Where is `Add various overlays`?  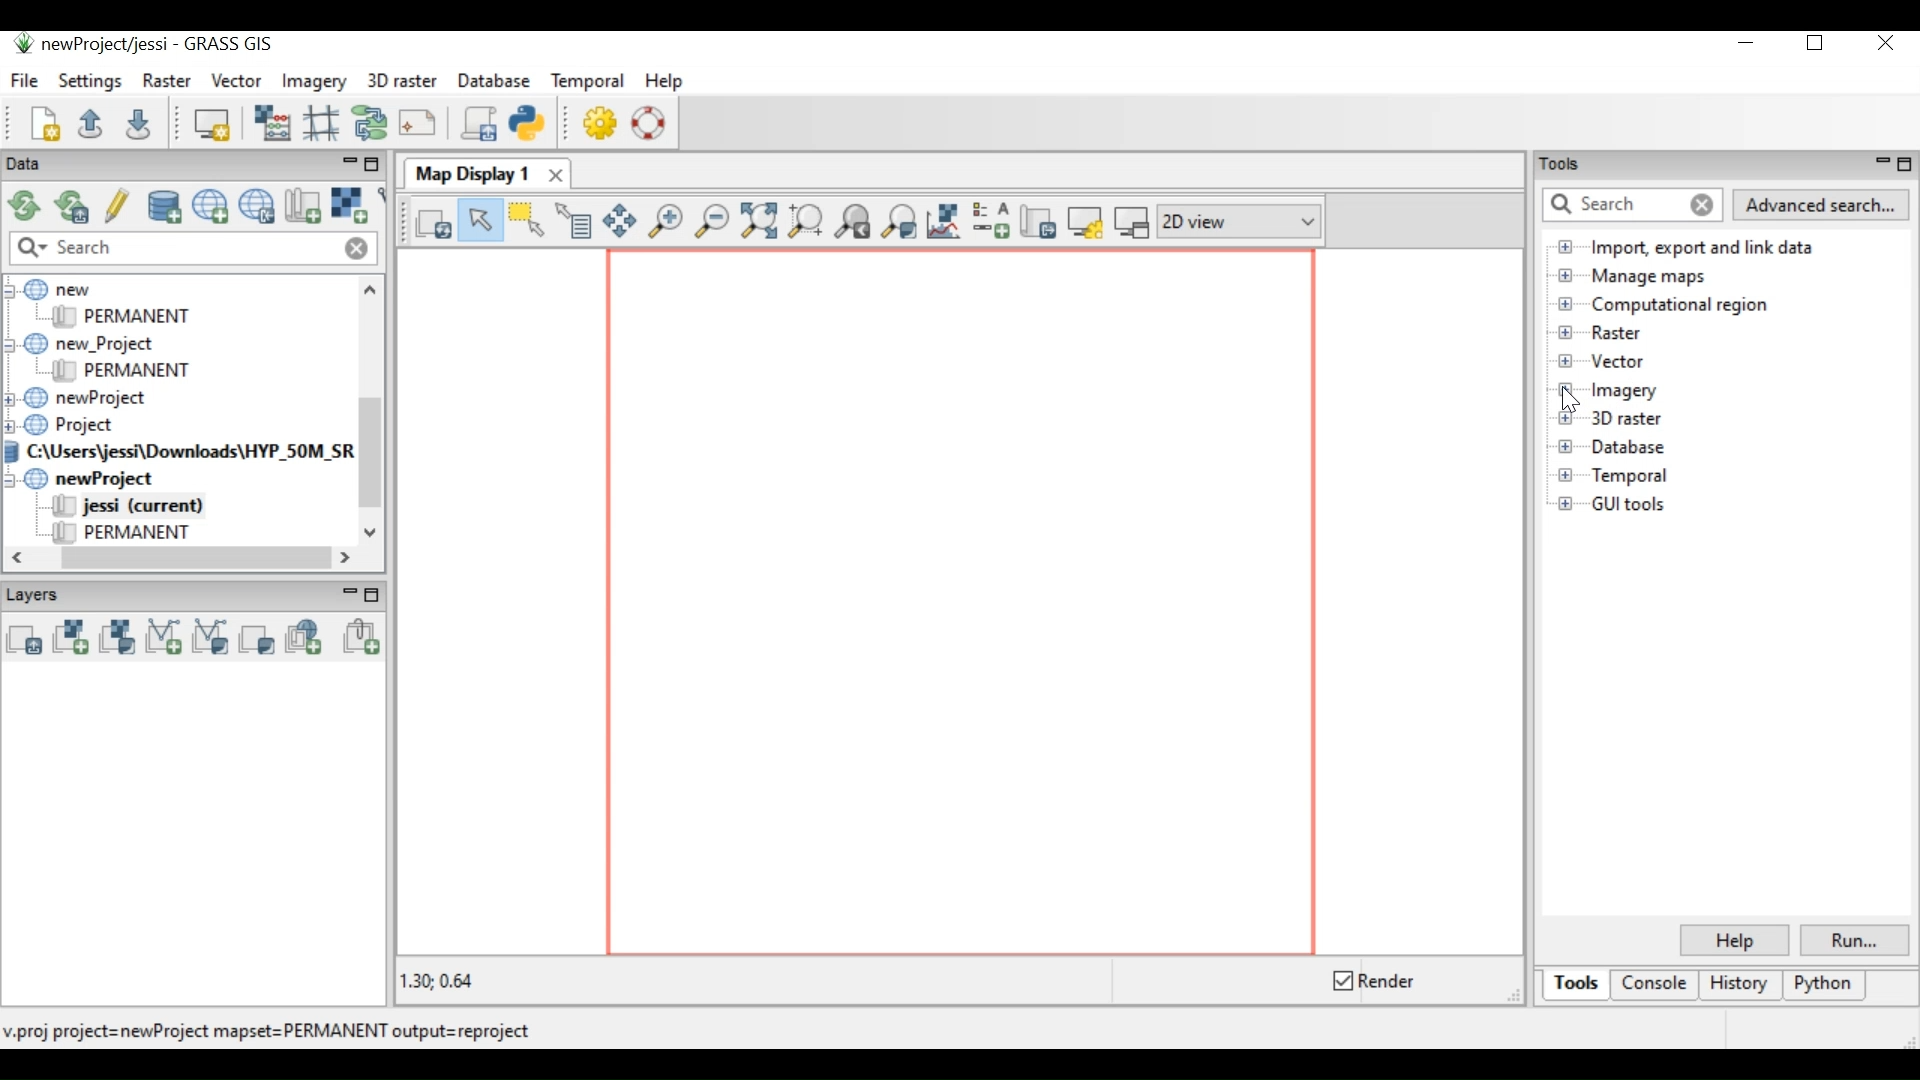
Add various overlays is located at coordinates (257, 638).